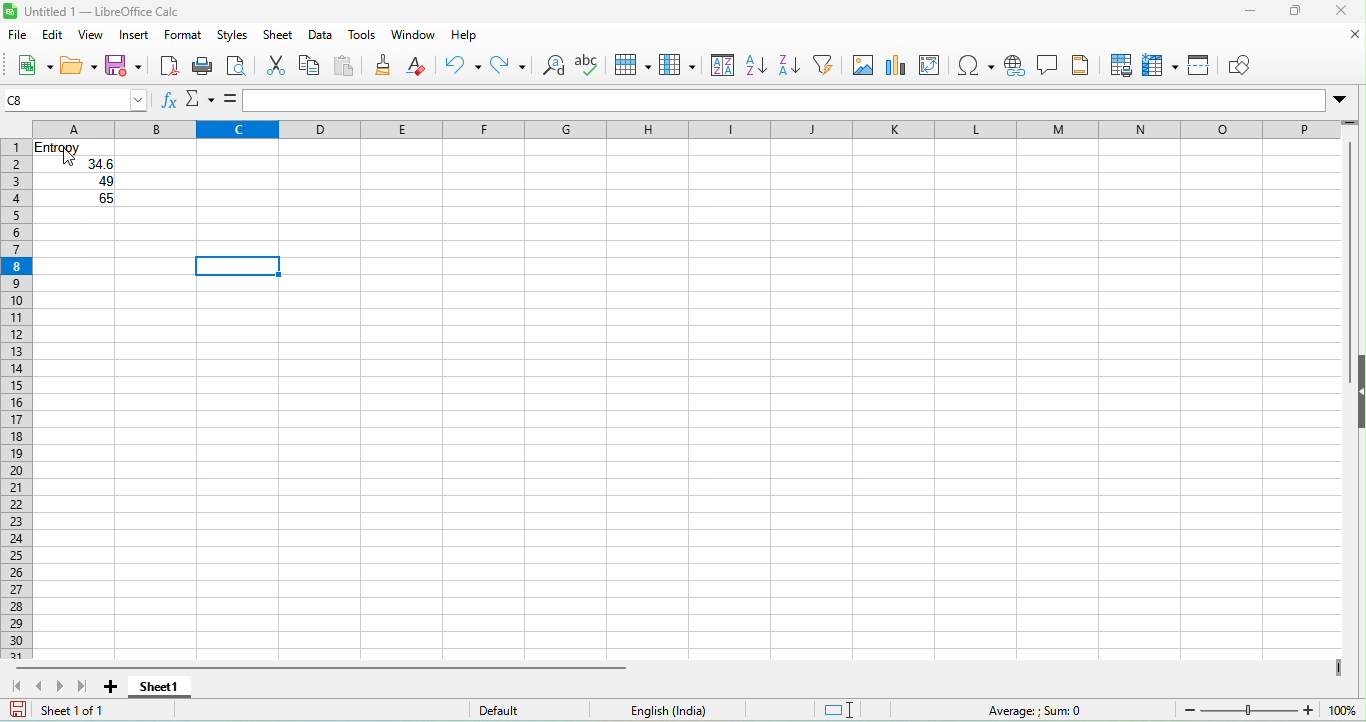 The height and width of the screenshot is (722, 1366). What do you see at coordinates (1251, 709) in the screenshot?
I see `zoom slider` at bounding box center [1251, 709].